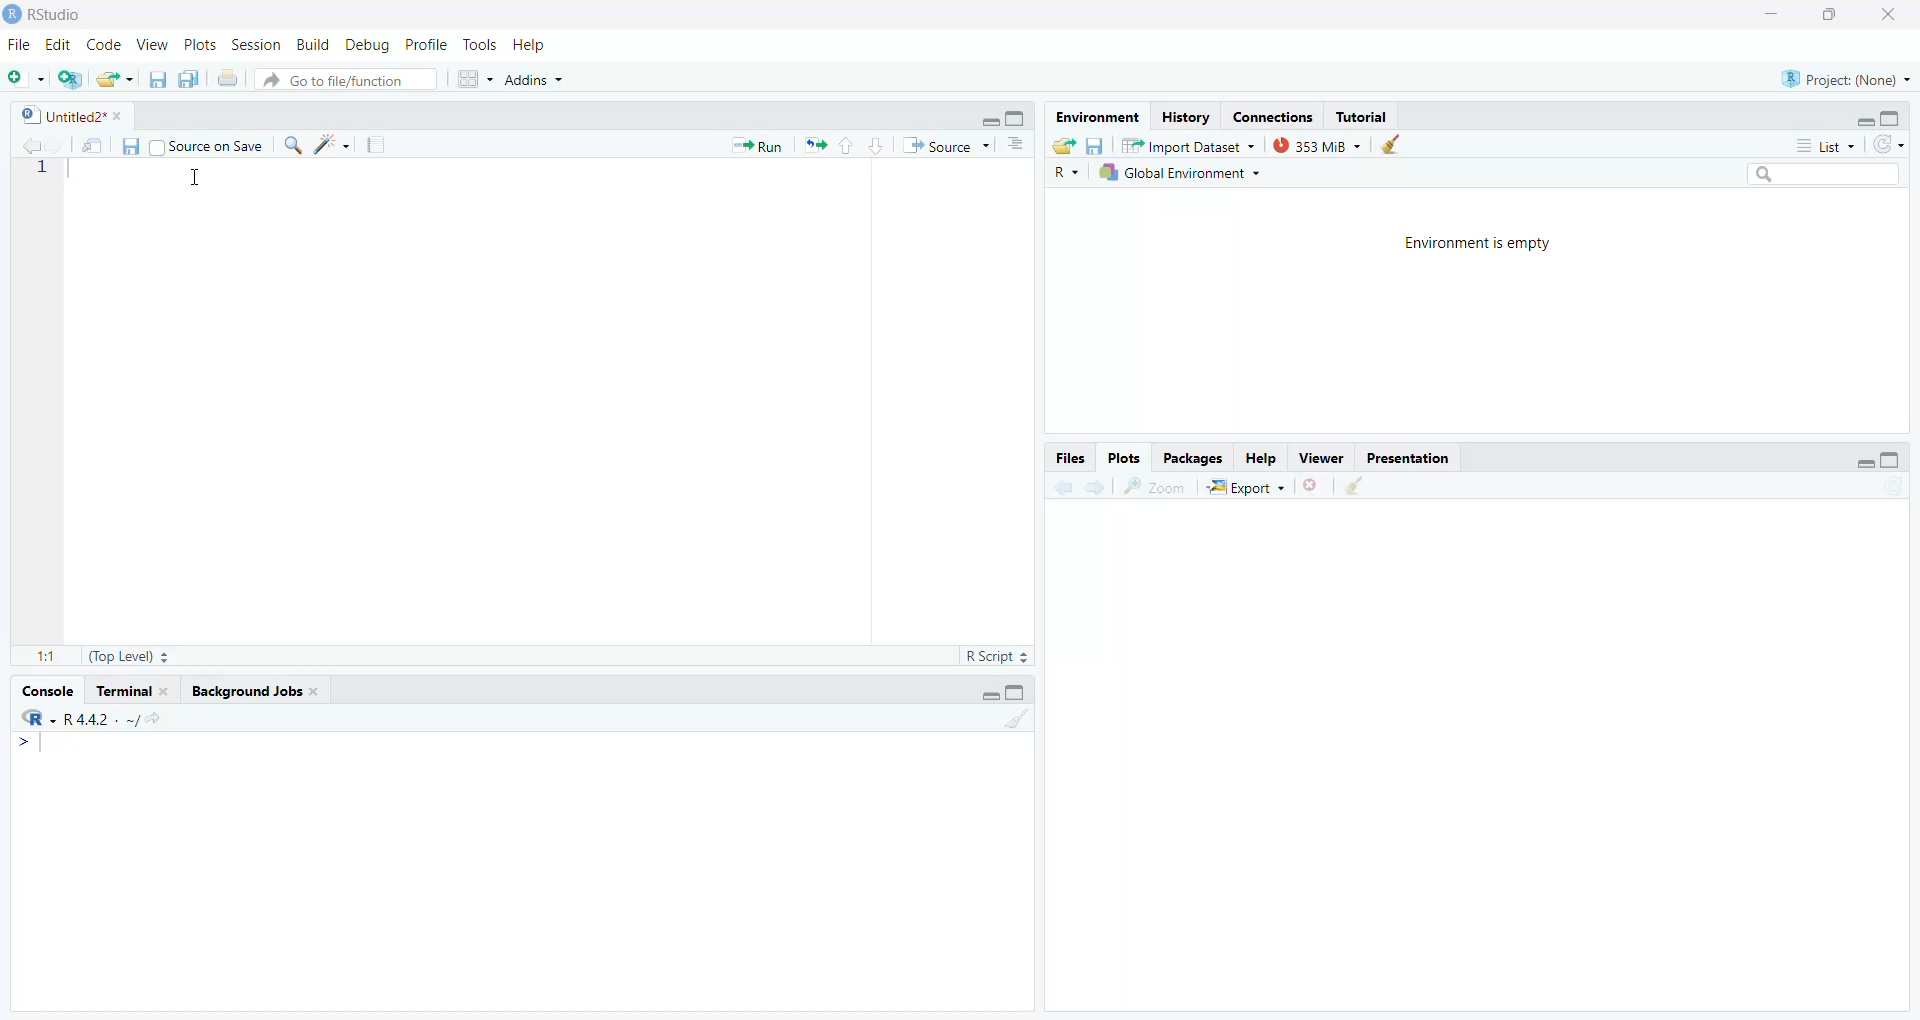 This screenshot has width=1920, height=1020. Describe the element at coordinates (1411, 458) in the screenshot. I see `Presentation` at that location.